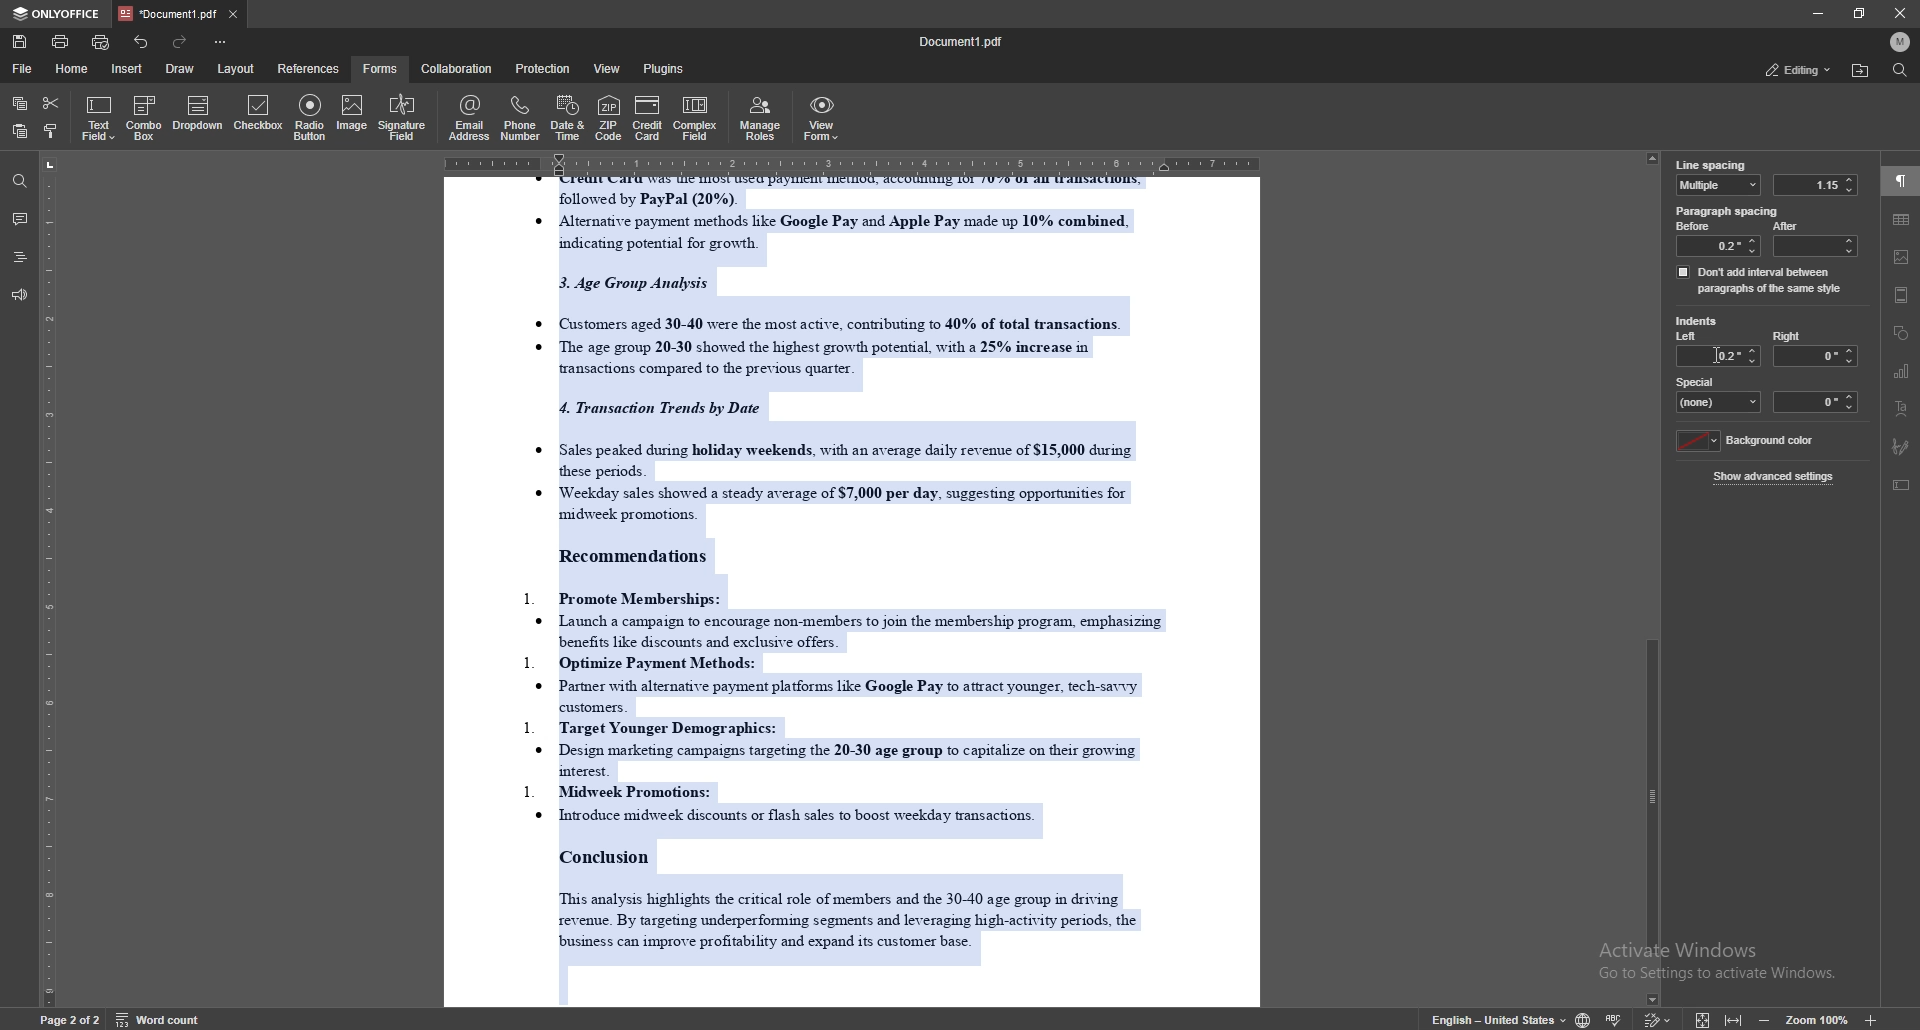 Image resolution: width=1920 pixels, height=1030 pixels. I want to click on track change, so click(1658, 1017).